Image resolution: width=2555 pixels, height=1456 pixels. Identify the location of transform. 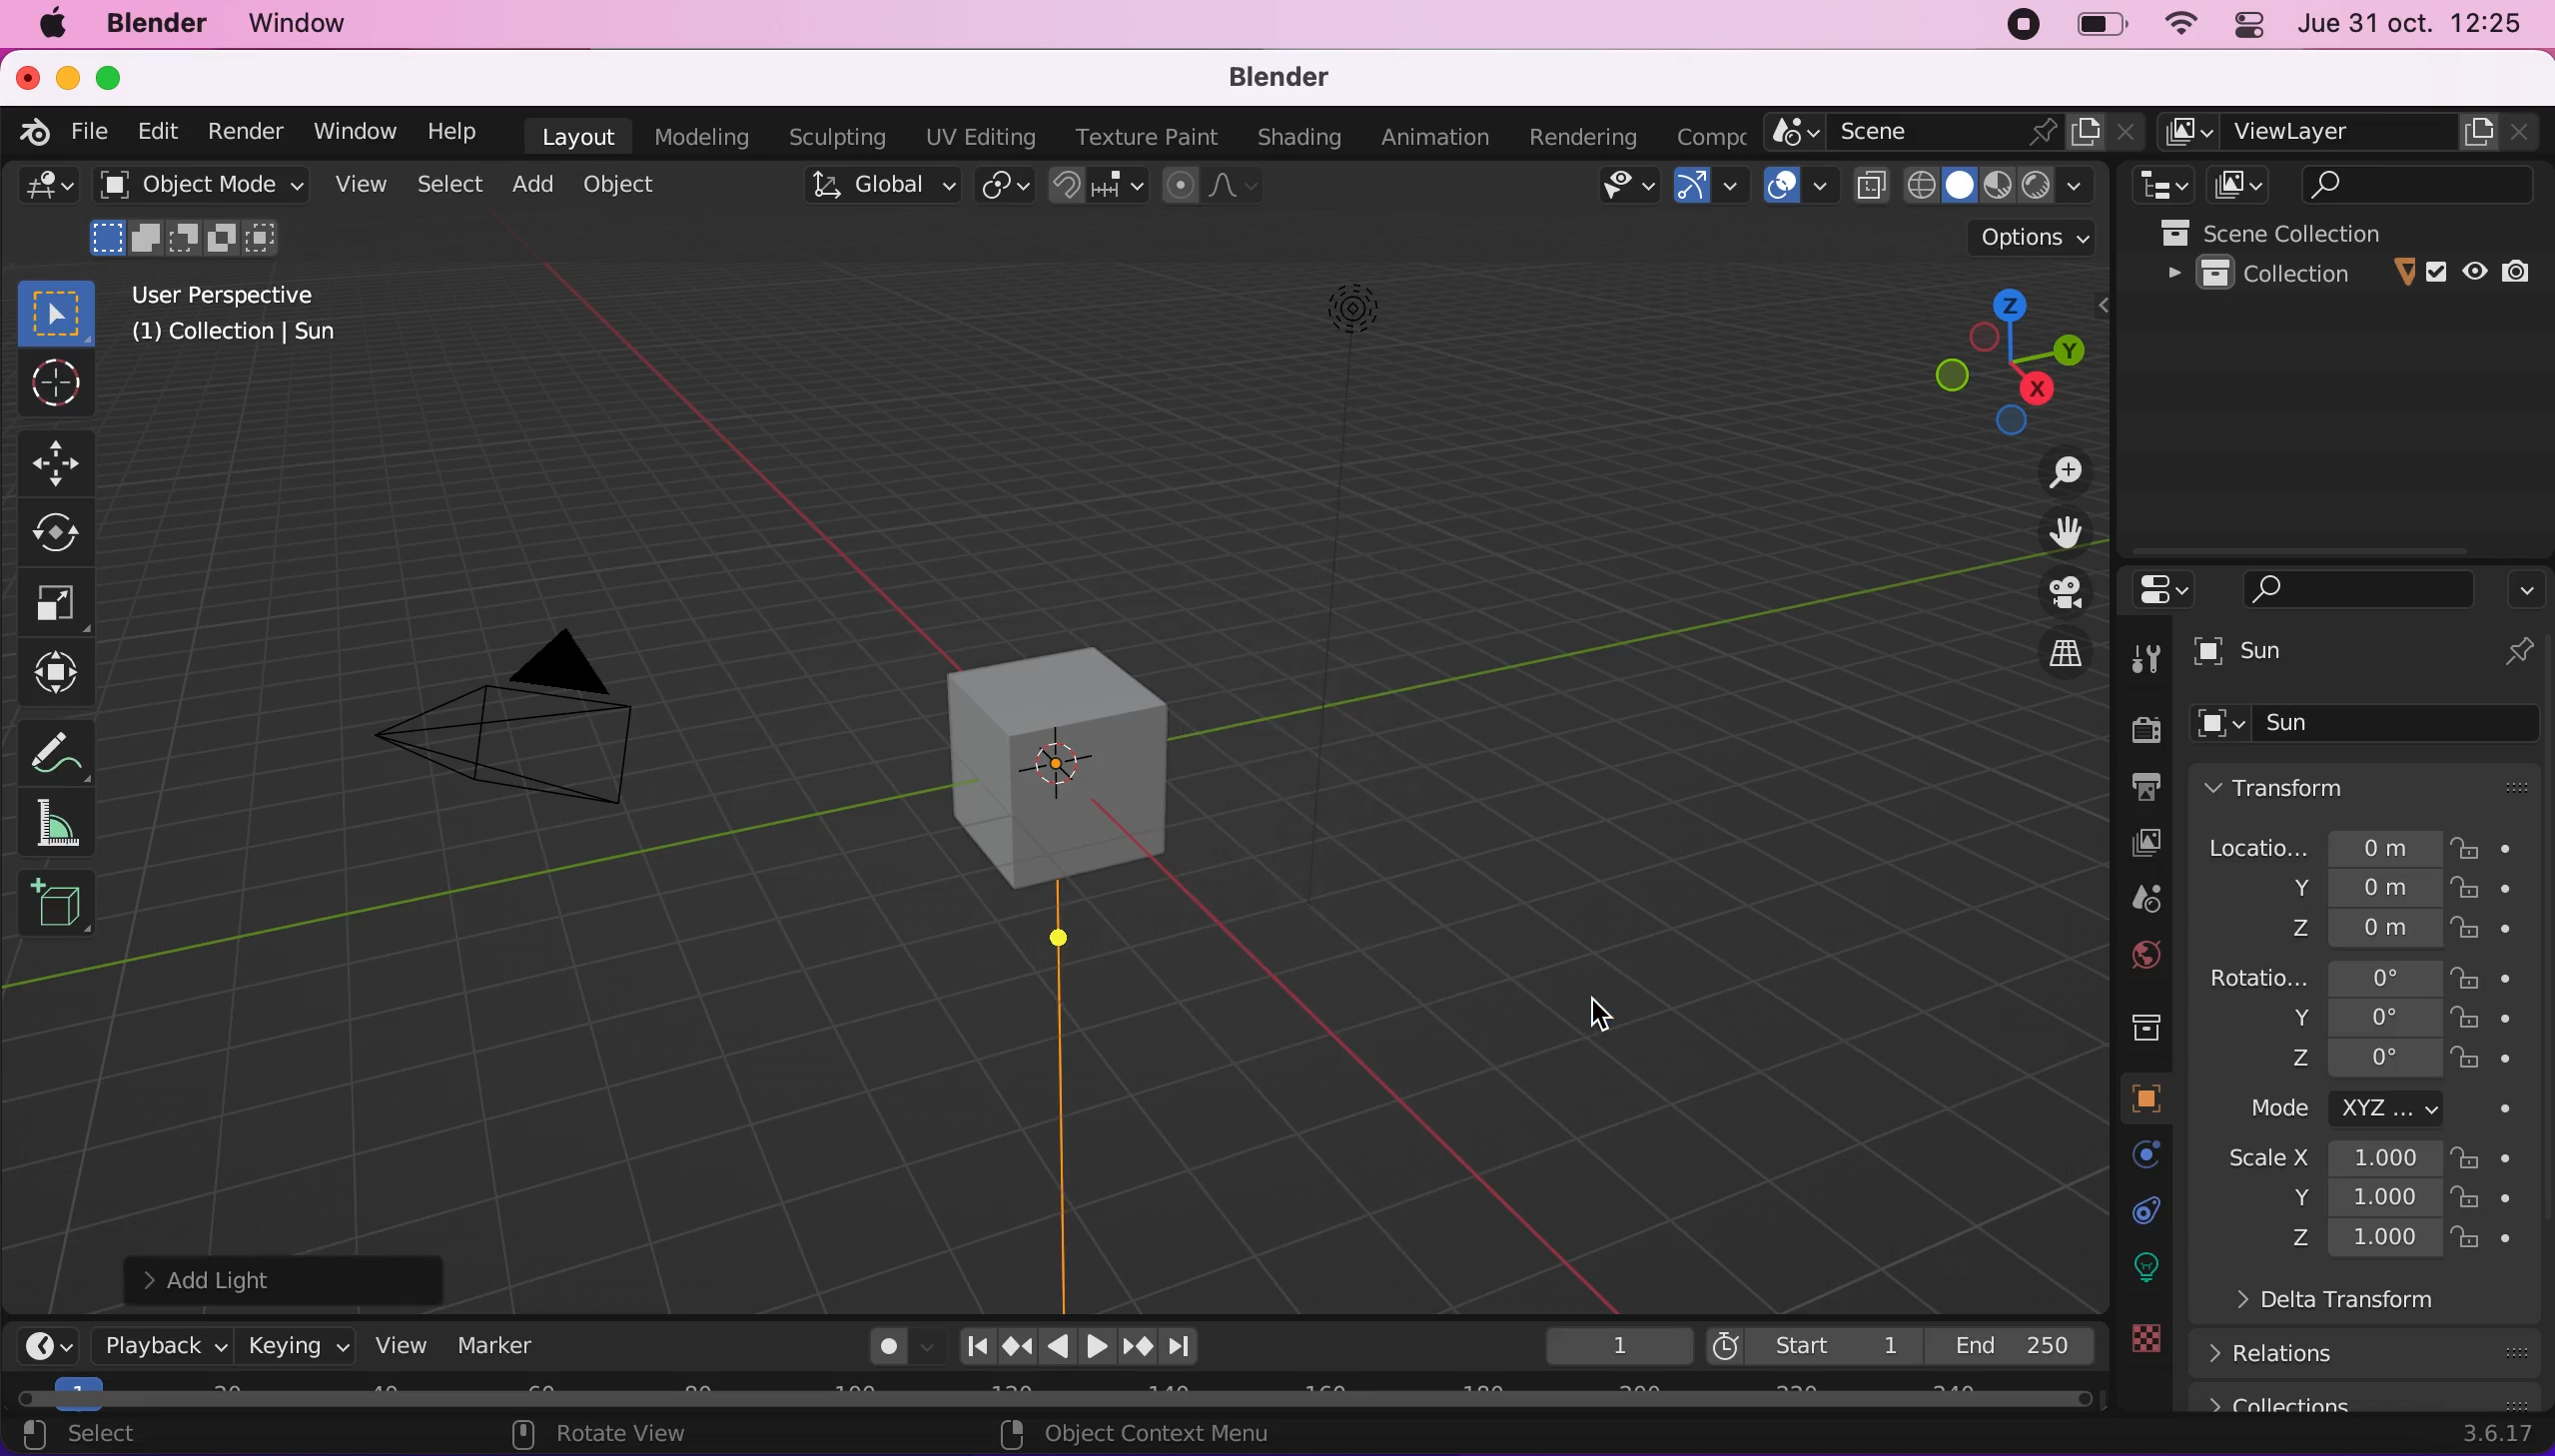
(62, 673).